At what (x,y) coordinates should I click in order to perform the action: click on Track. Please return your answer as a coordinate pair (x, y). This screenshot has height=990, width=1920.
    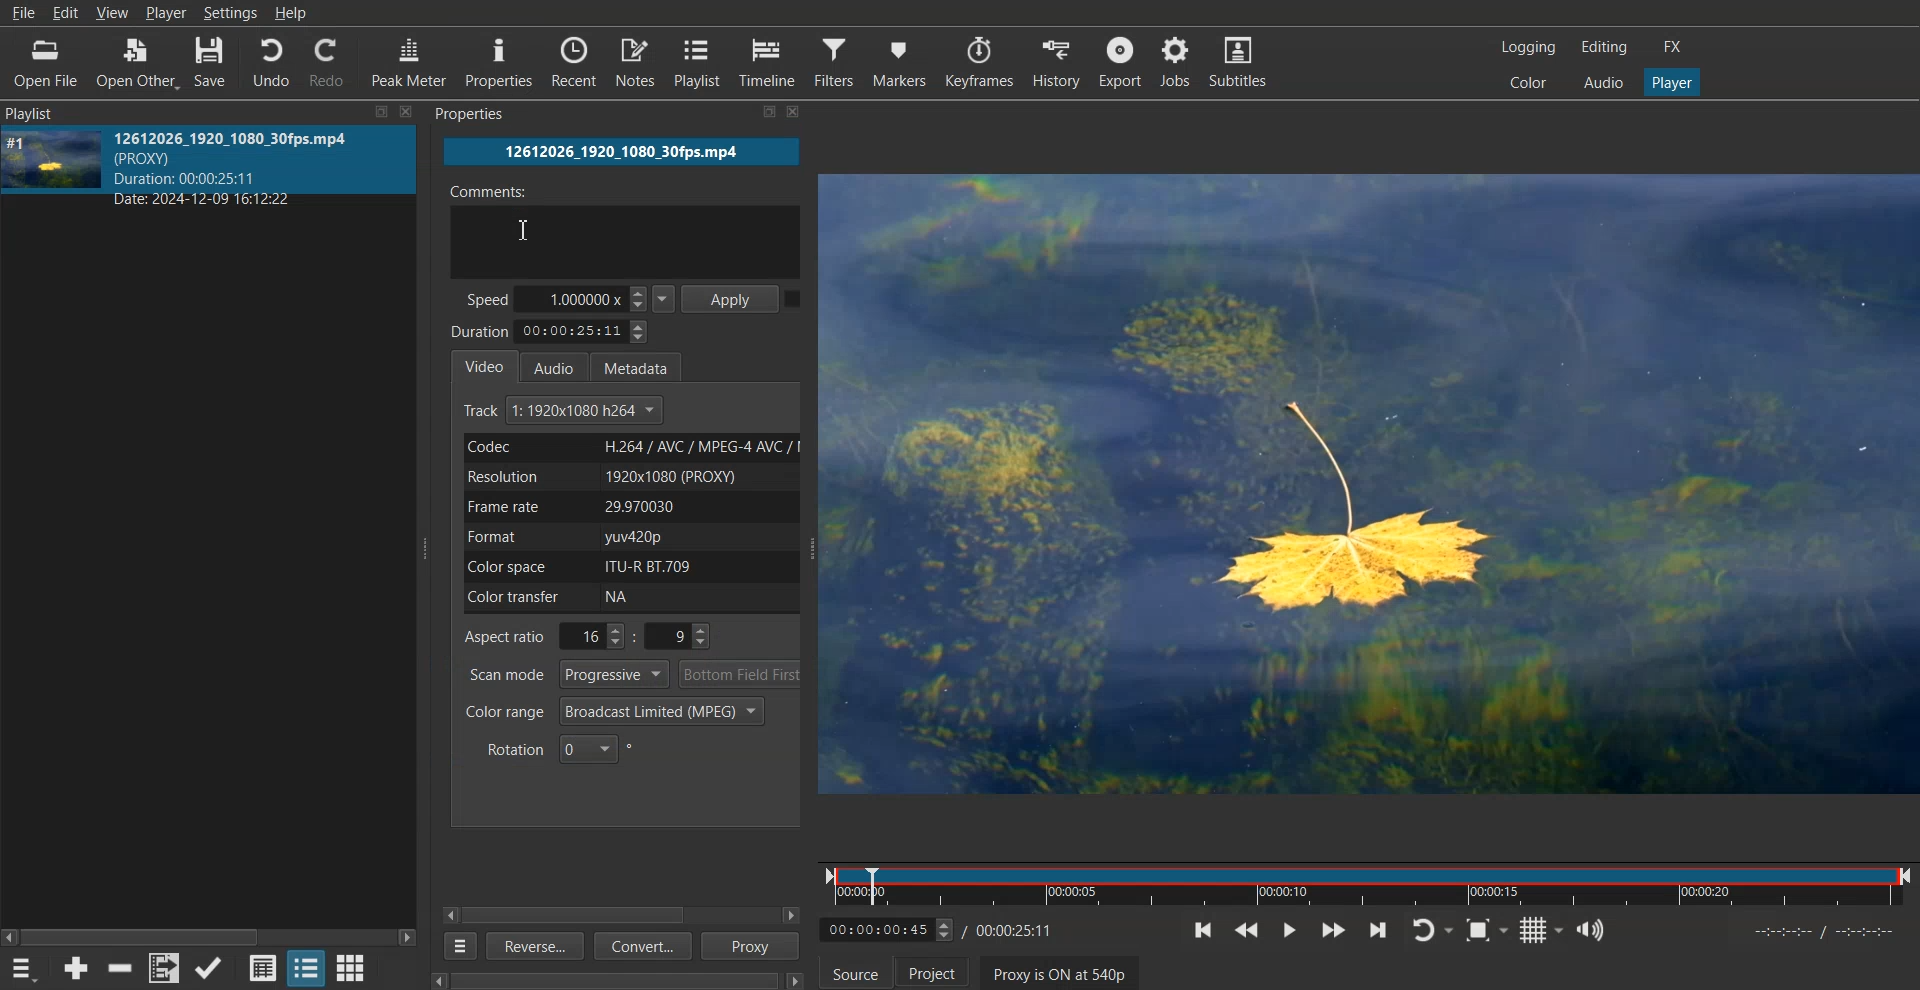
    Looking at the image, I should click on (565, 411).